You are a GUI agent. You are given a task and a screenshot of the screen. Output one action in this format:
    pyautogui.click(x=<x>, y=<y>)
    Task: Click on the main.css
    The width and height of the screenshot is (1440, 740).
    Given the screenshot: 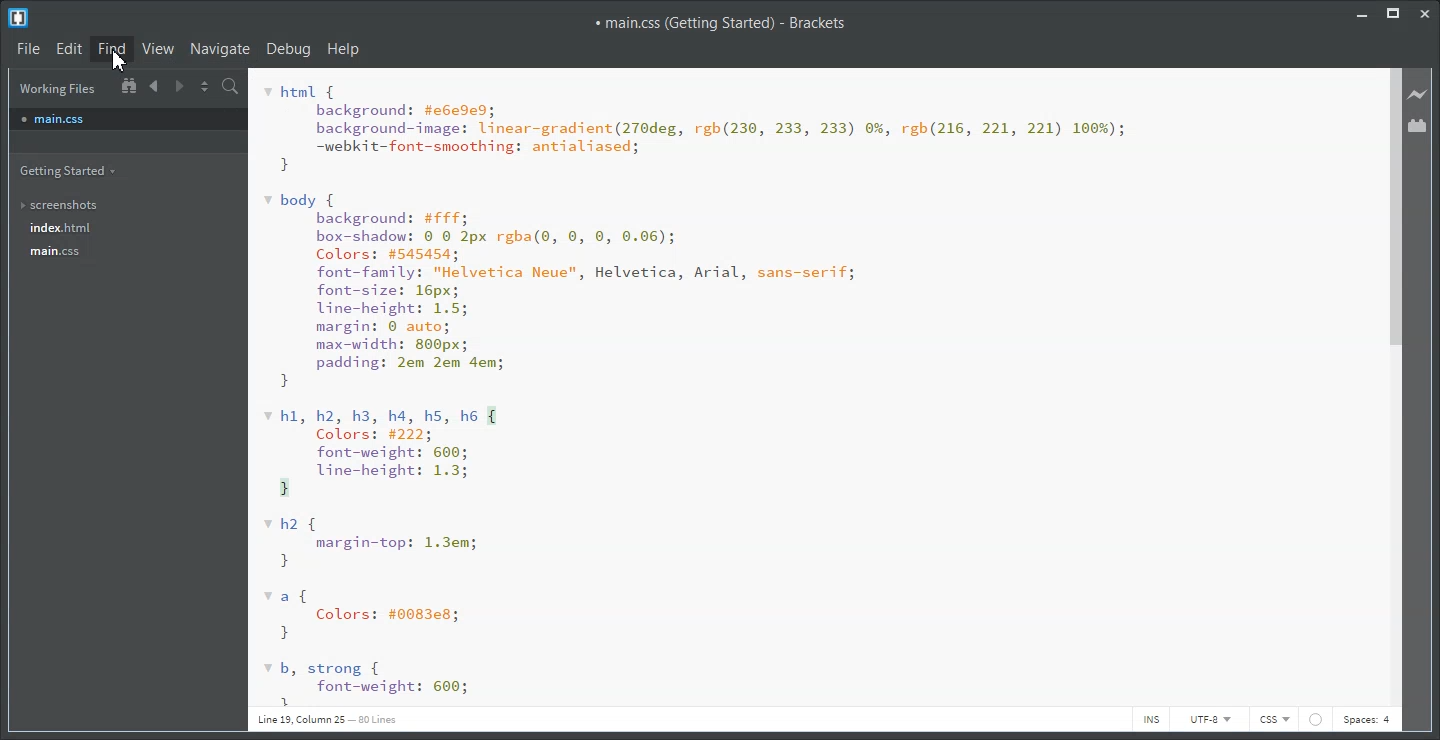 What is the action you would take?
    pyautogui.click(x=127, y=118)
    